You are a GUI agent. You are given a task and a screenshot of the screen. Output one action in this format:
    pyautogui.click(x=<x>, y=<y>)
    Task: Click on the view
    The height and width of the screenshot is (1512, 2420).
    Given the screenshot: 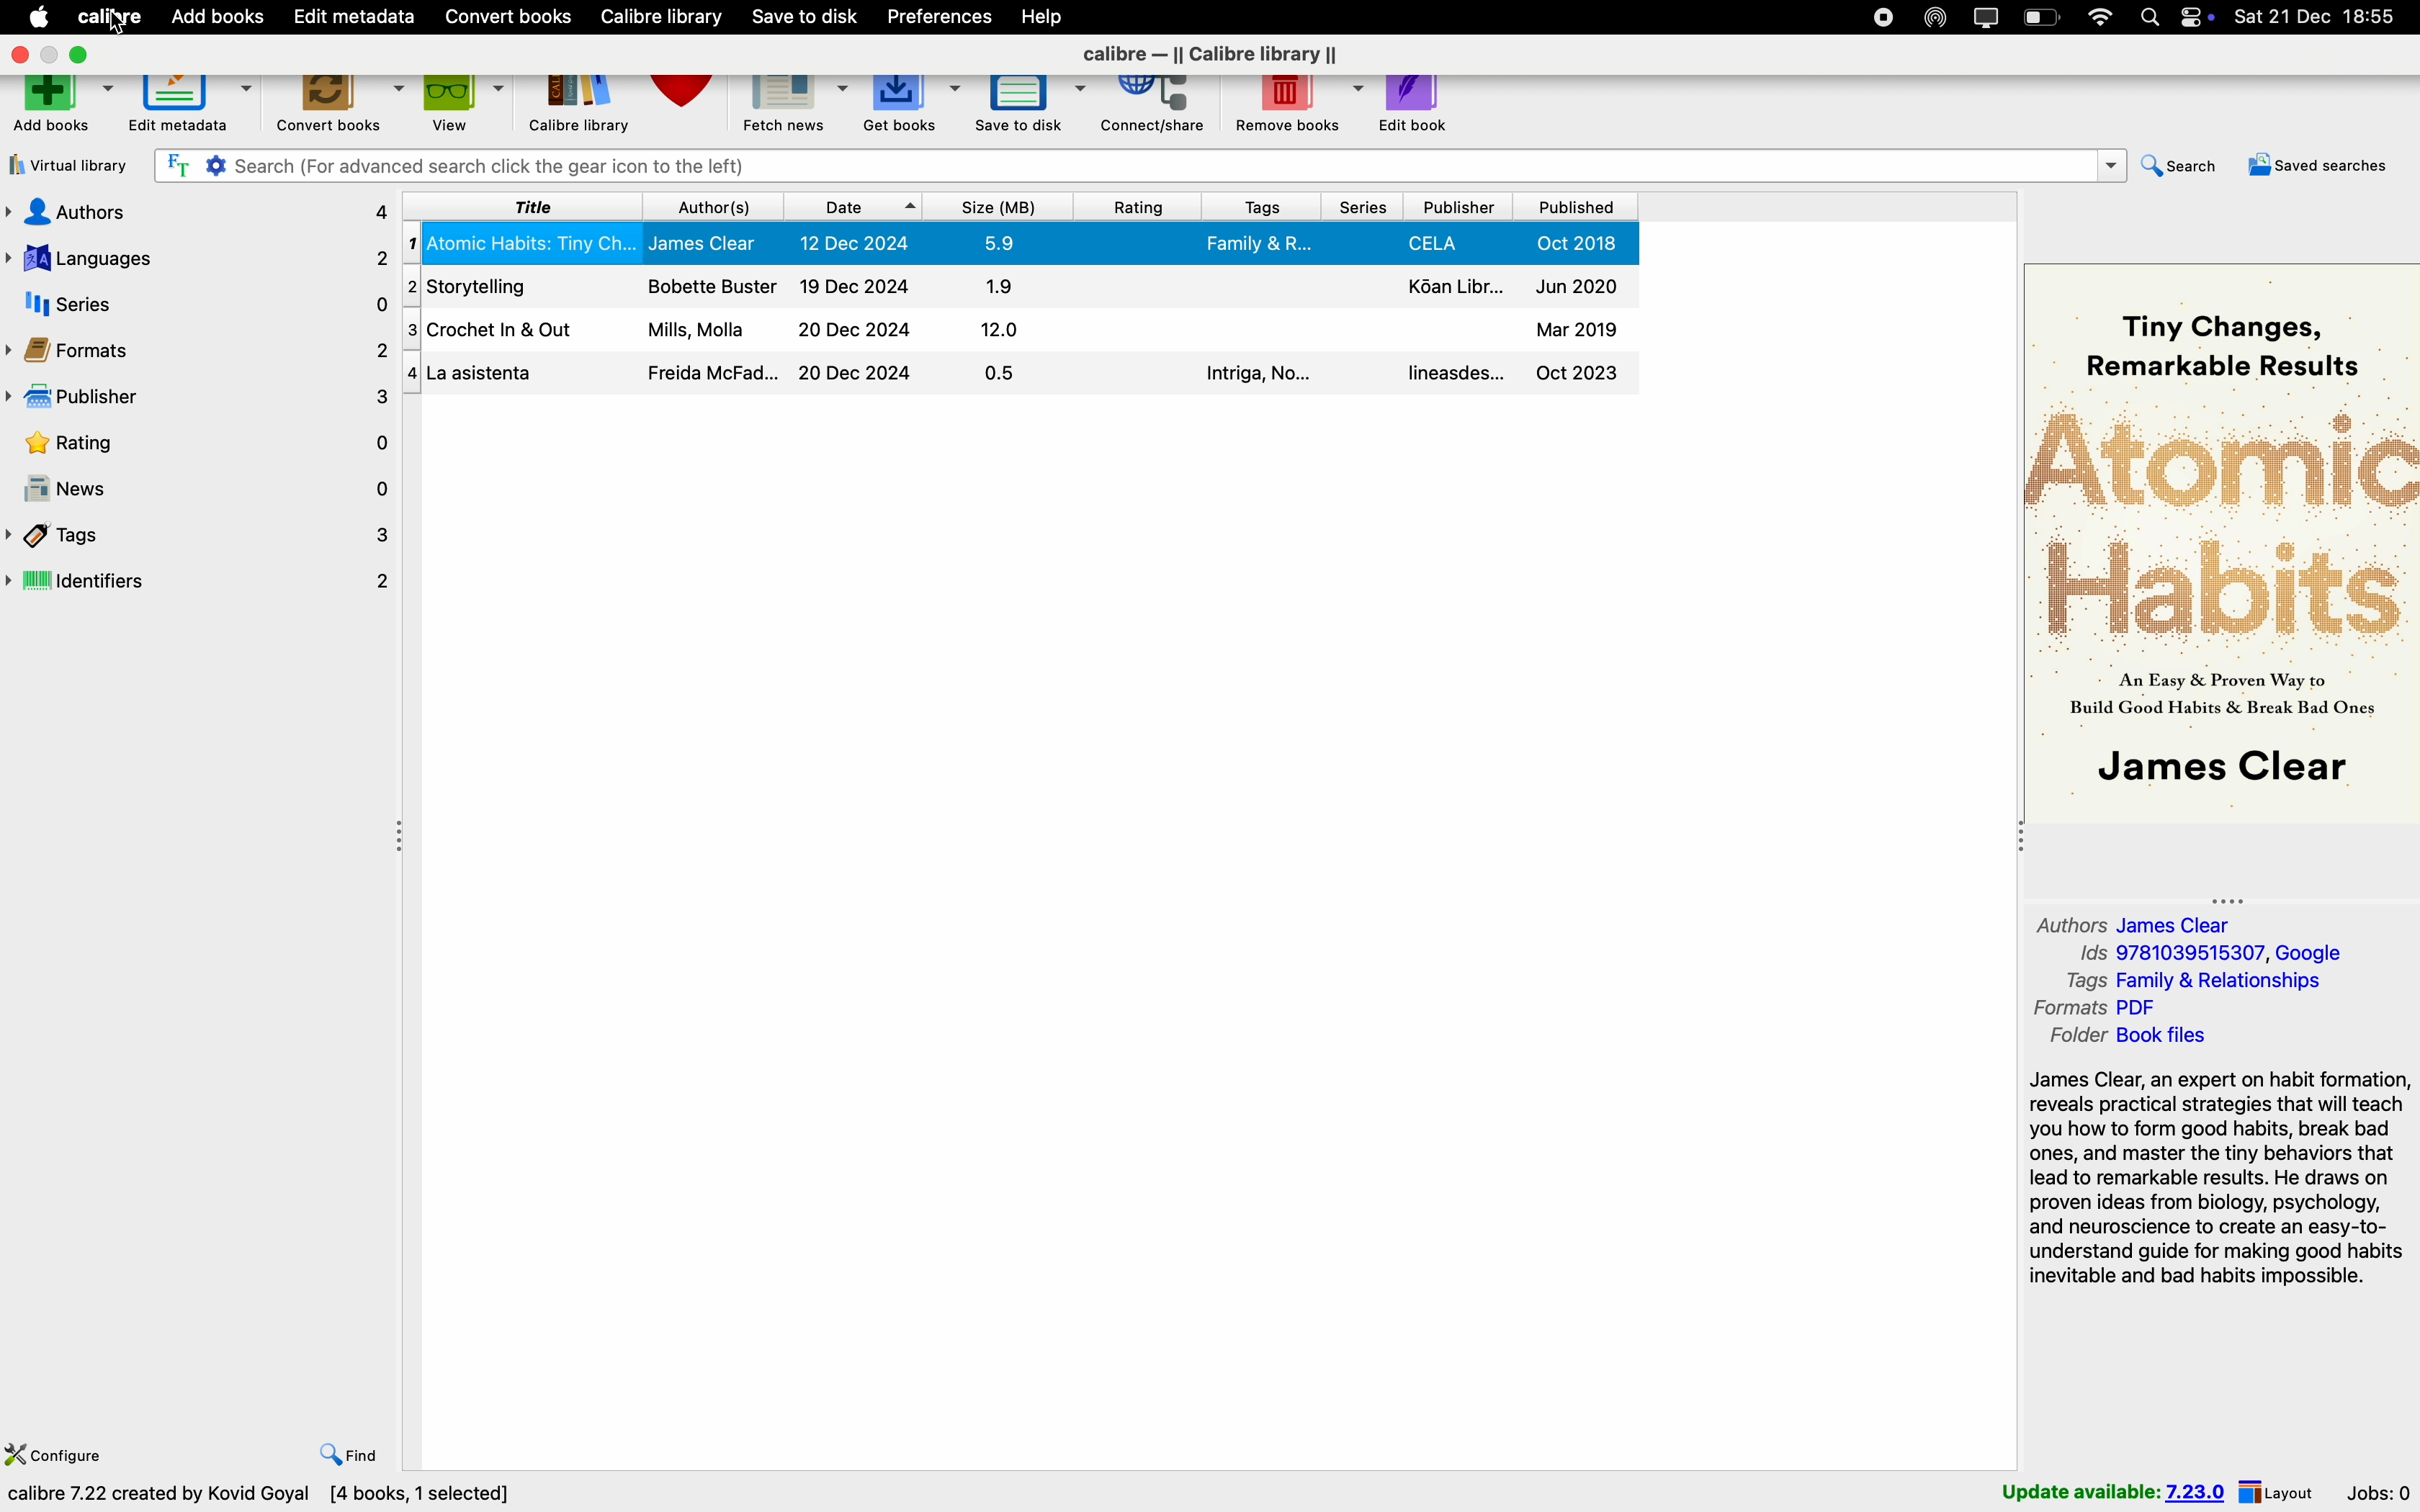 What is the action you would take?
    pyautogui.click(x=466, y=106)
    